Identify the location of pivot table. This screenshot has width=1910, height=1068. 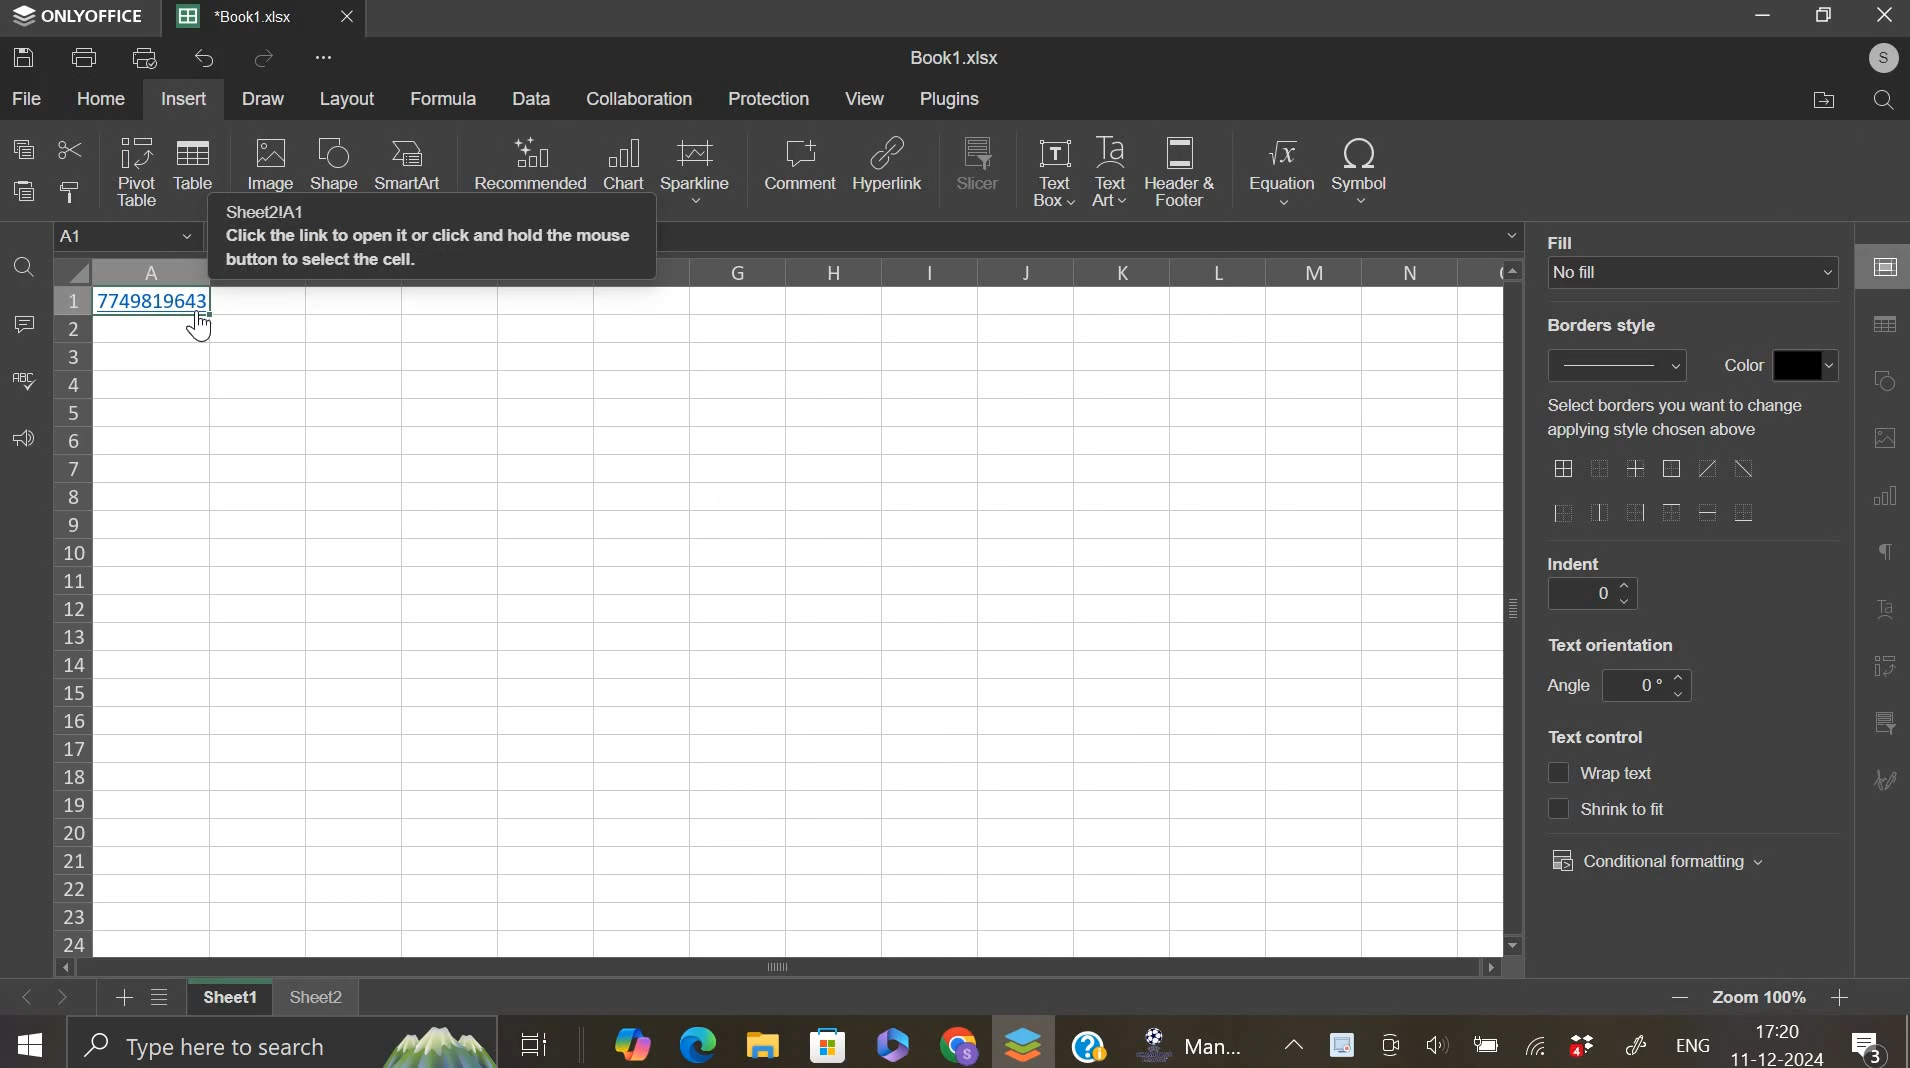
(137, 172).